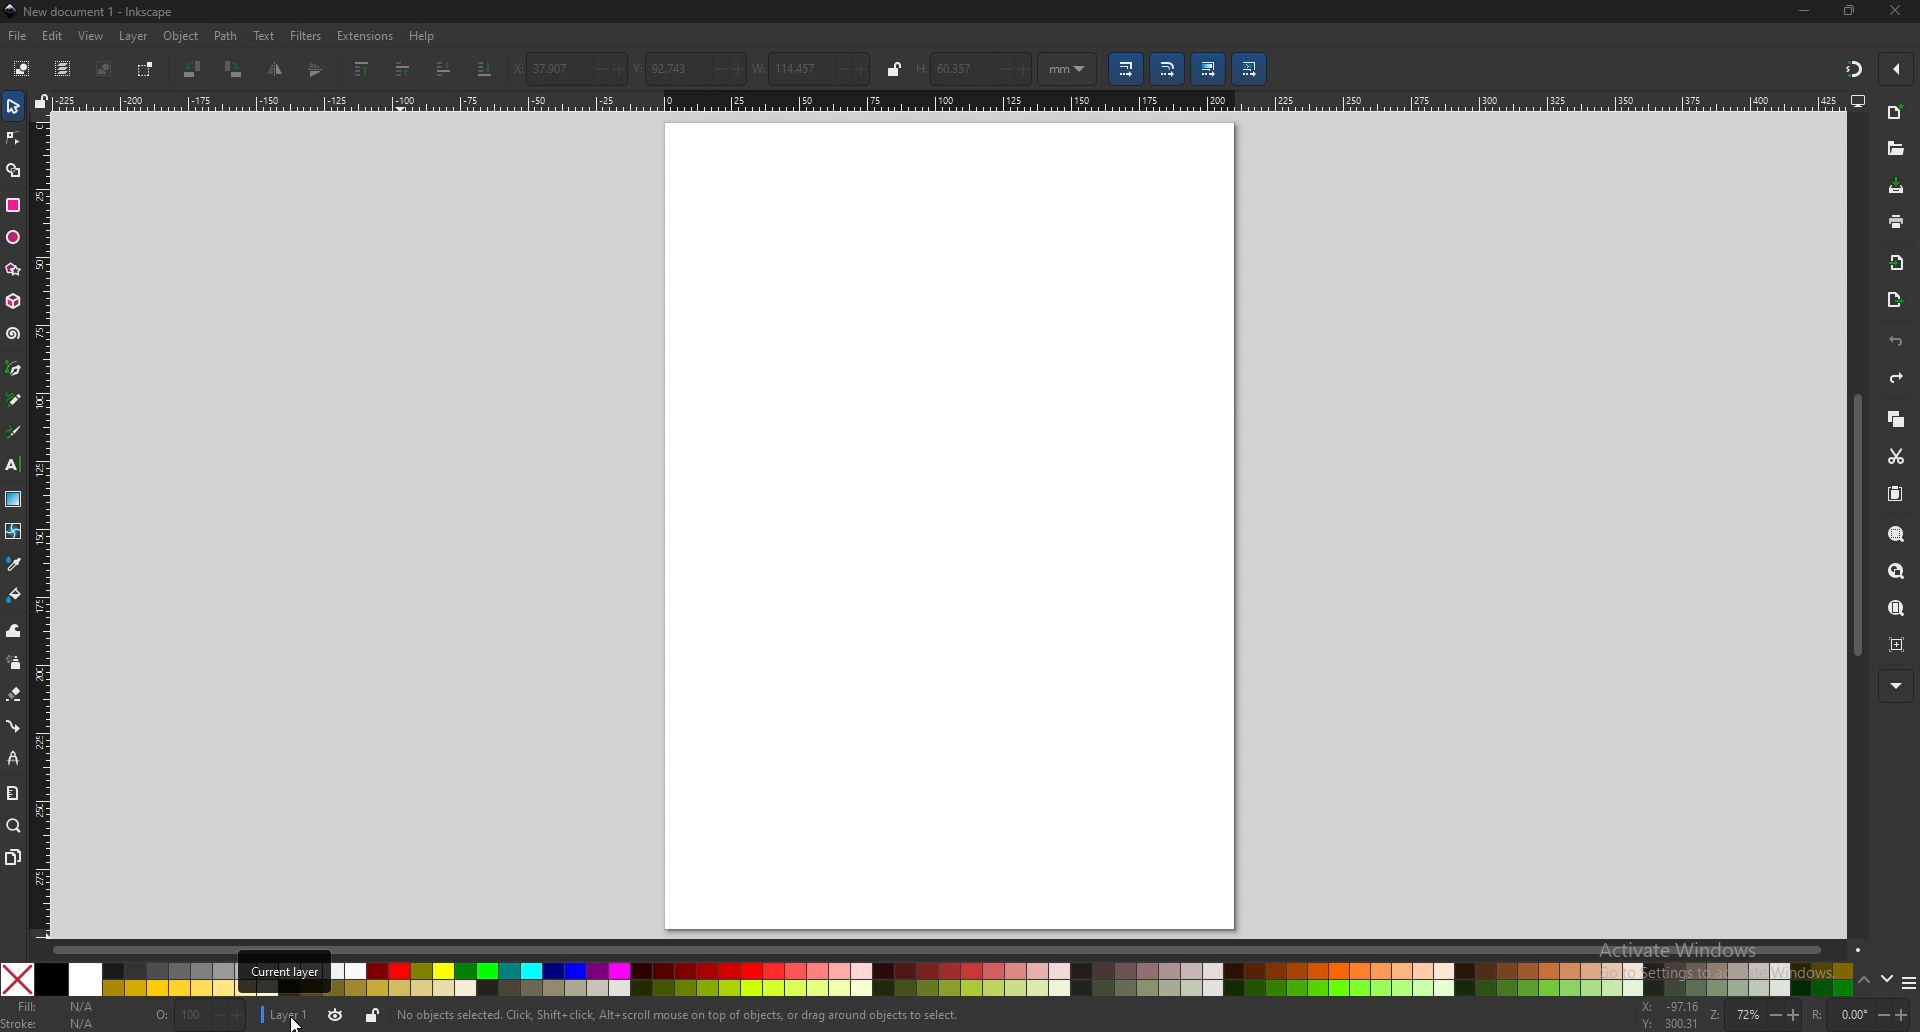 The height and width of the screenshot is (1032, 1920). What do you see at coordinates (1250, 69) in the screenshot?
I see `move patterns` at bounding box center [1250, 69].